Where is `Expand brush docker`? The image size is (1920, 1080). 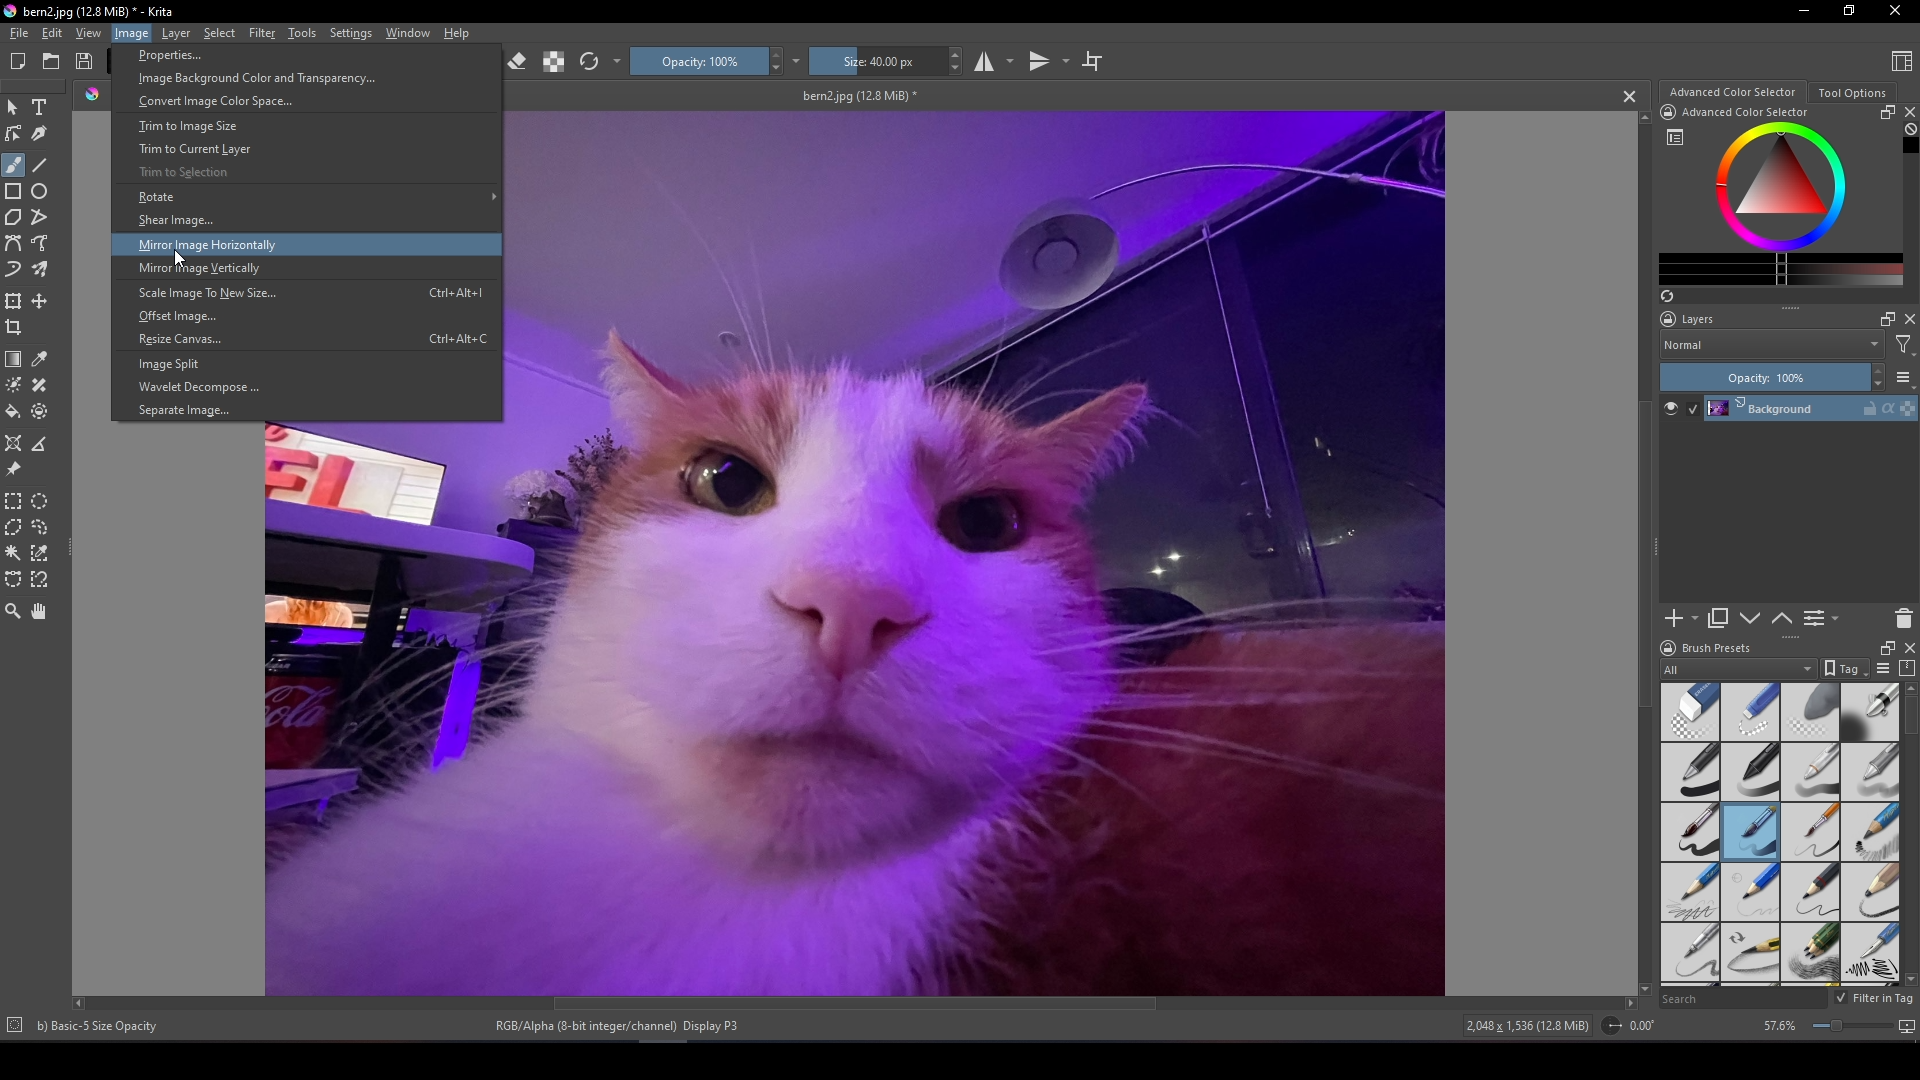 Expand brush docker is located at coordinates (1884, 648).